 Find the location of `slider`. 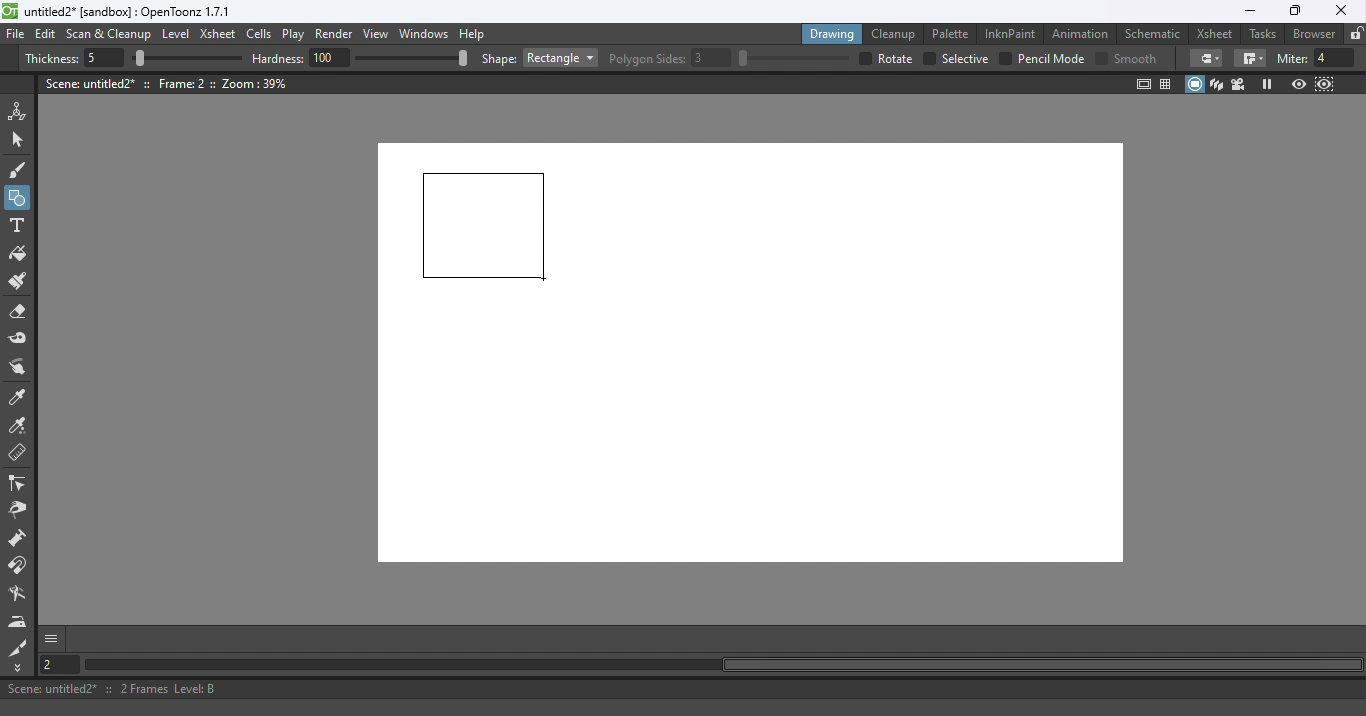

slider is located at coordinates (793, 58).